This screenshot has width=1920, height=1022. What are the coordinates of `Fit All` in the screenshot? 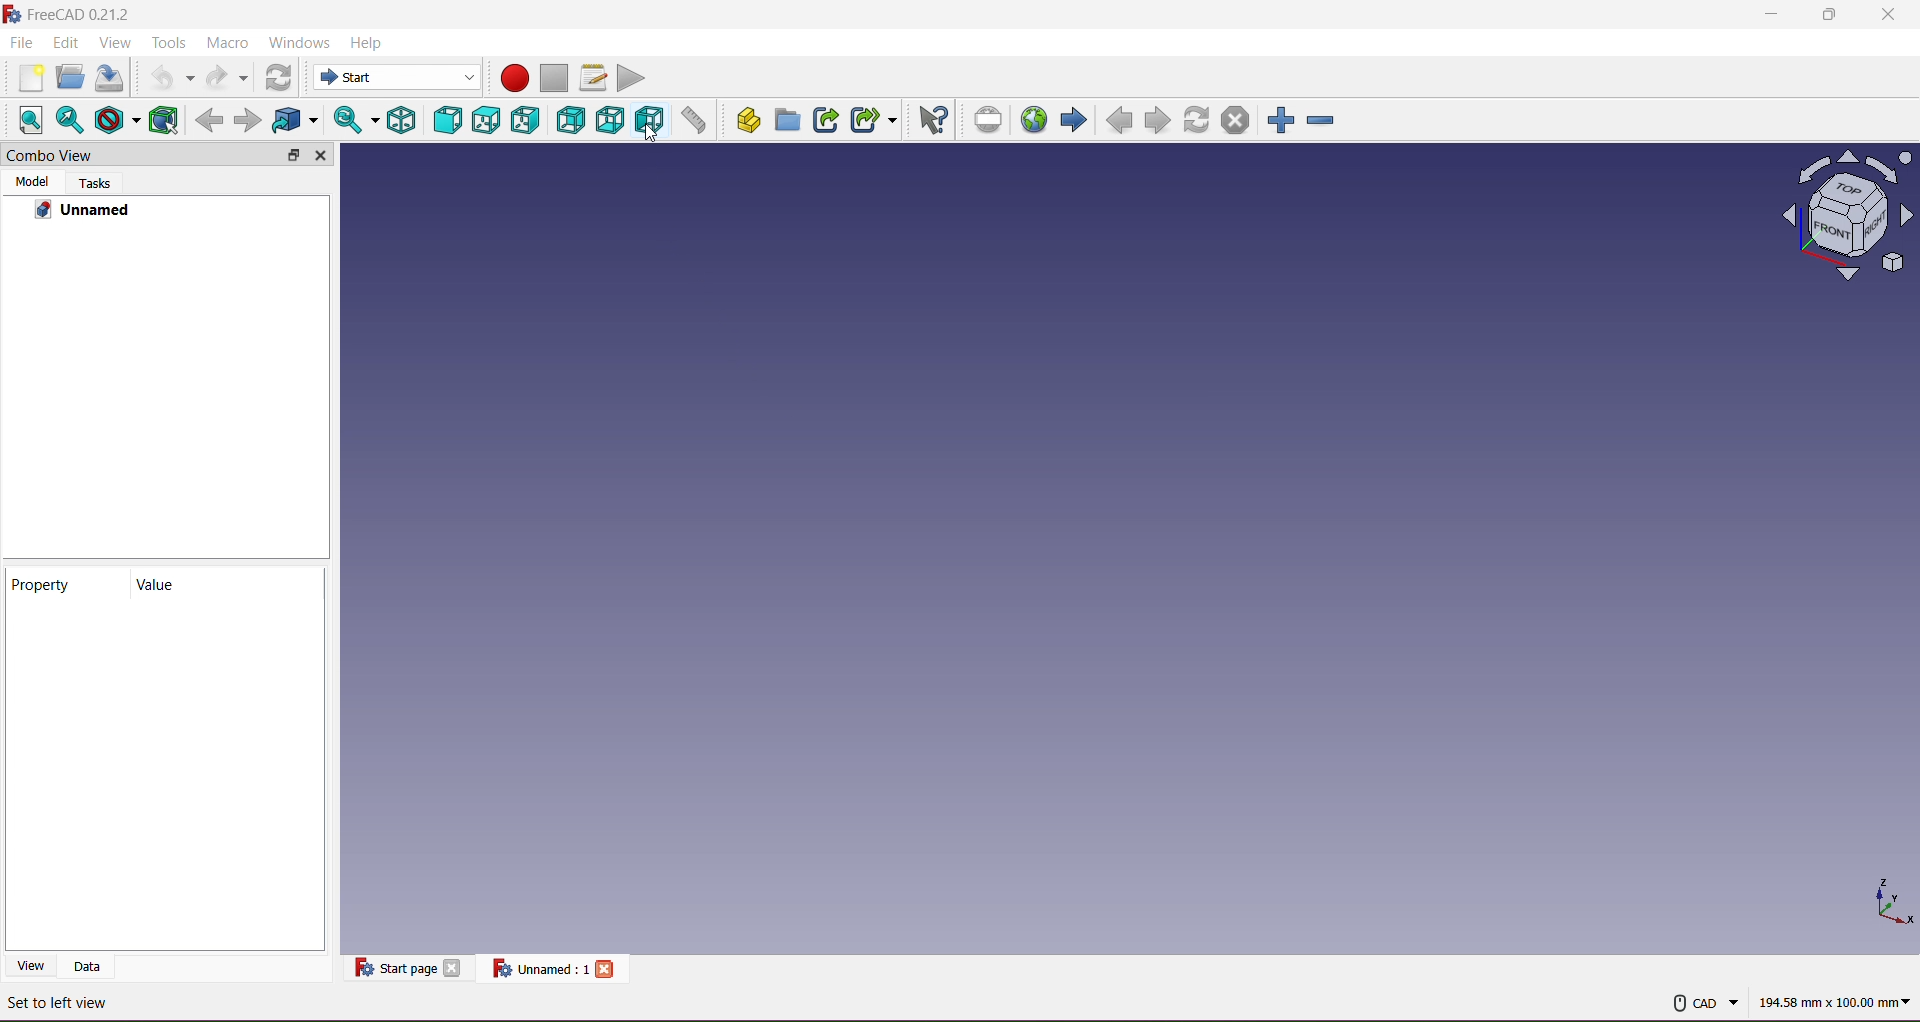 It's located at (68, 120).